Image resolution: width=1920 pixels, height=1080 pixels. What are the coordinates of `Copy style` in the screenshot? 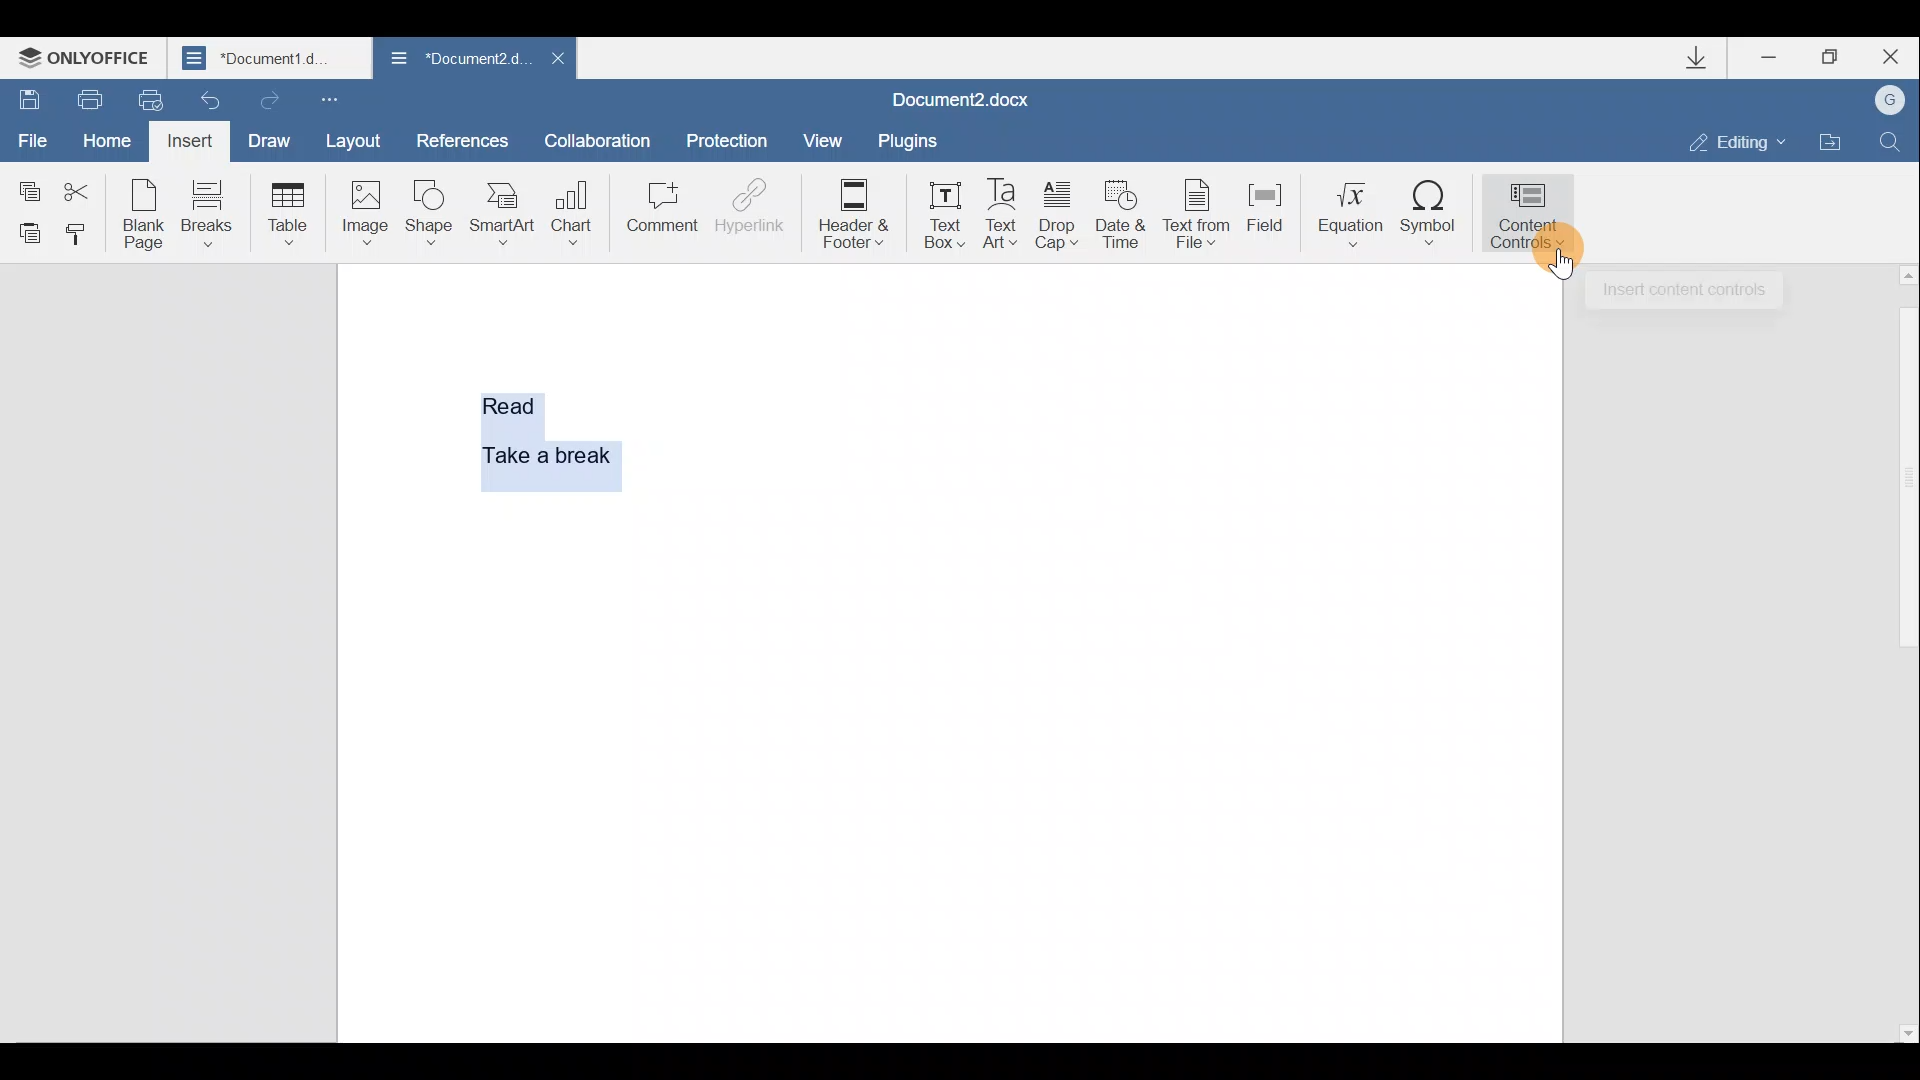 It's located at (82, 235).